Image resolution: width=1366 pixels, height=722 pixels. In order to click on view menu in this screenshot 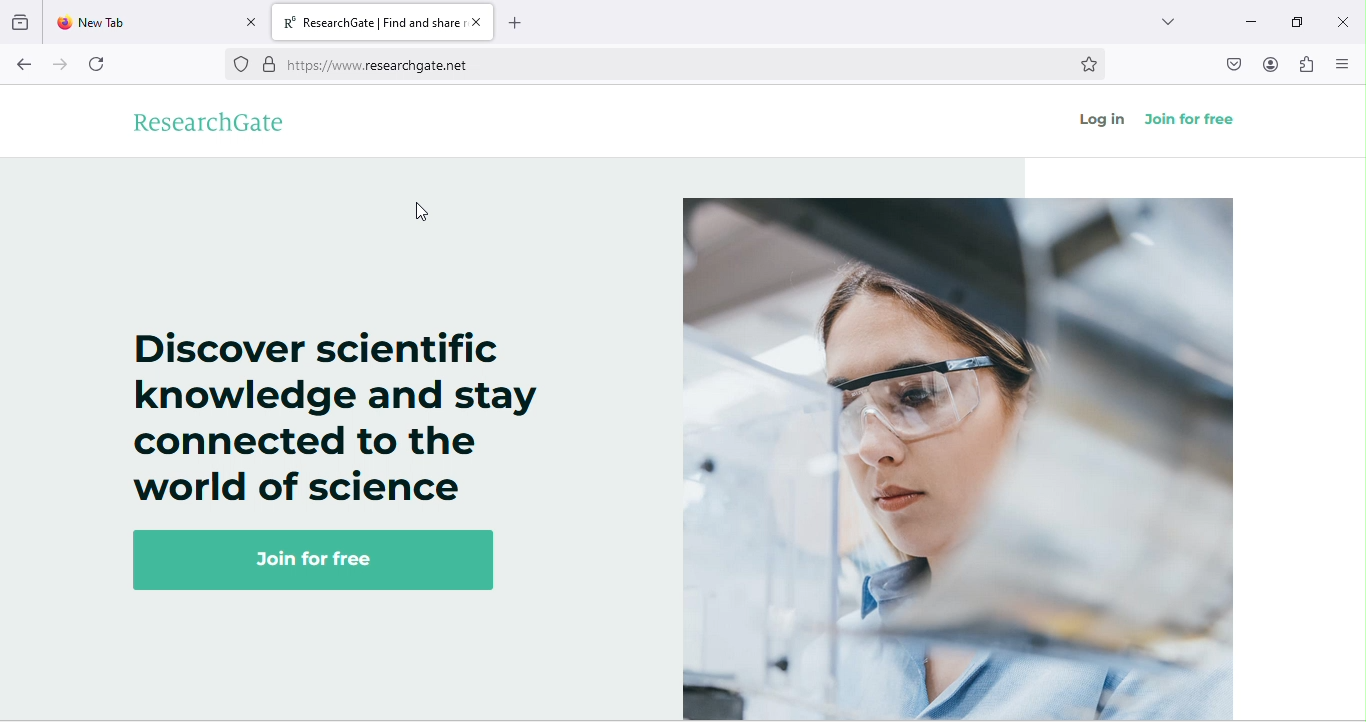, I will do `click(1342, 62)`.